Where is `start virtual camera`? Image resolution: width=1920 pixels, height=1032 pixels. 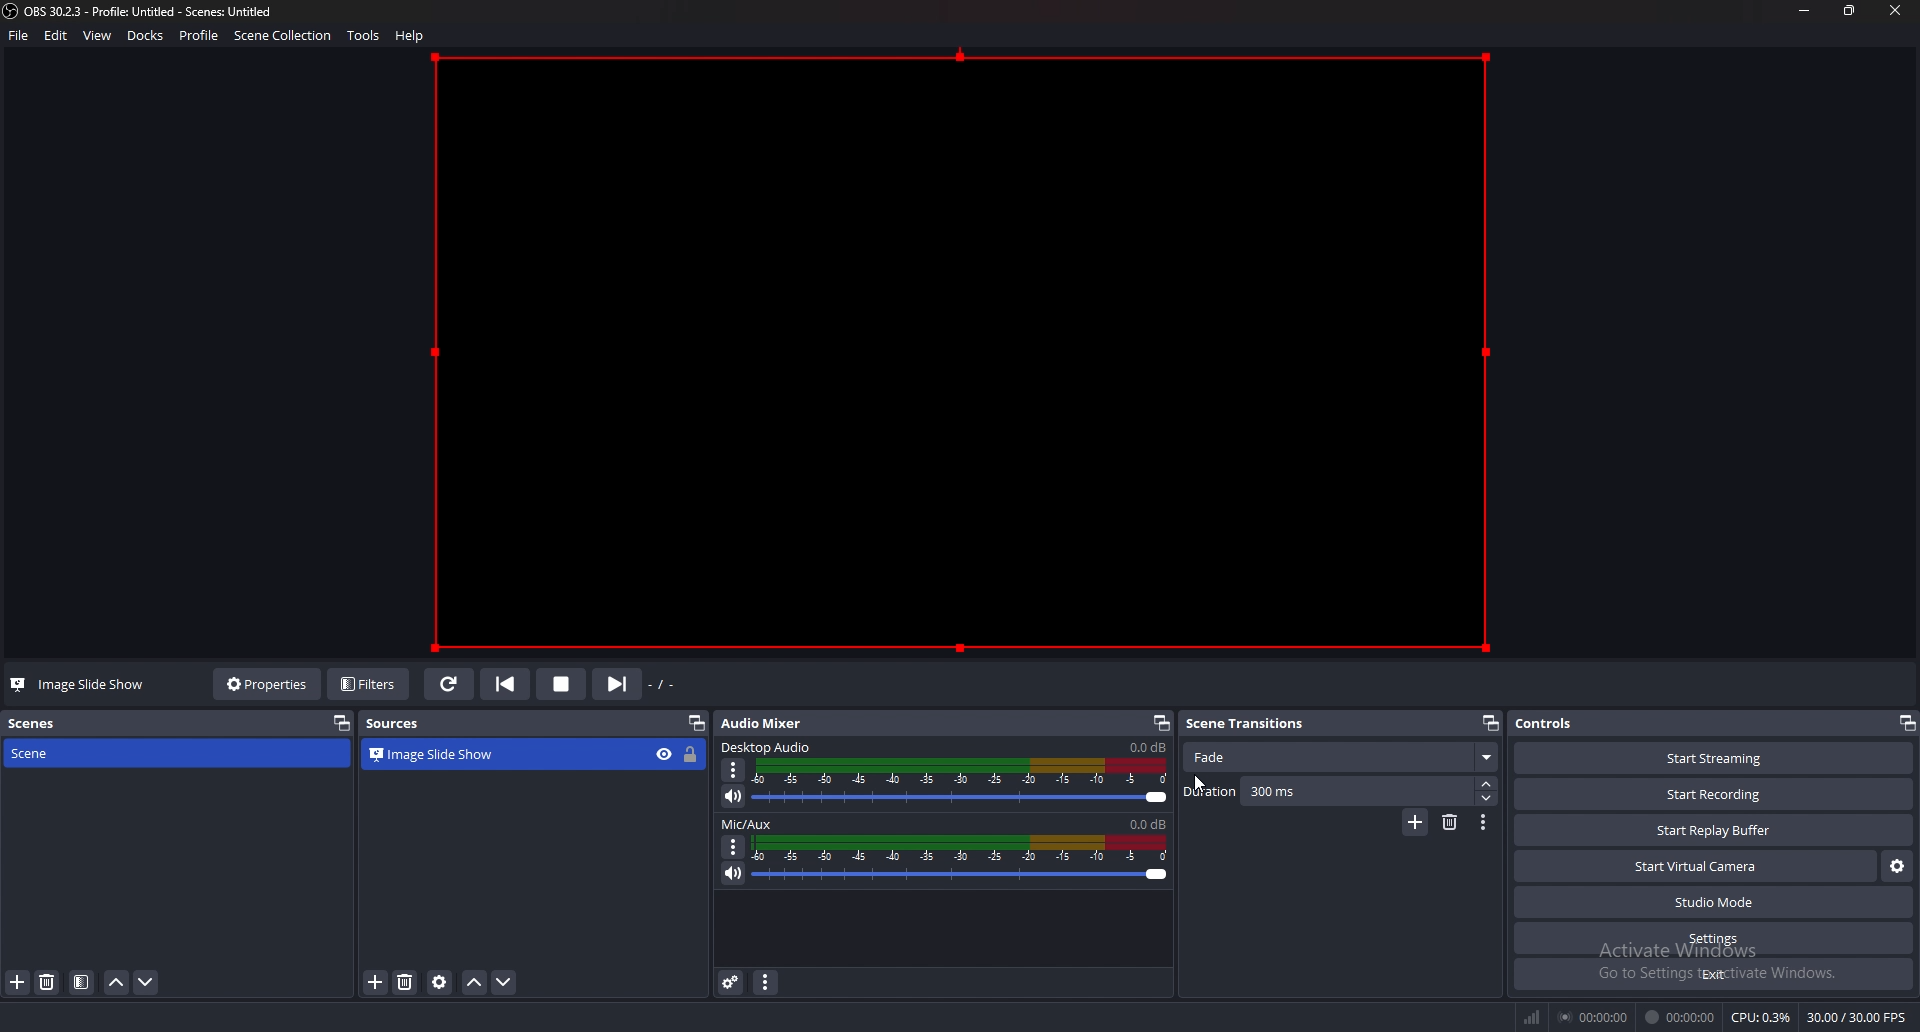
start virtual camera is located at coordinates (1696, 865).